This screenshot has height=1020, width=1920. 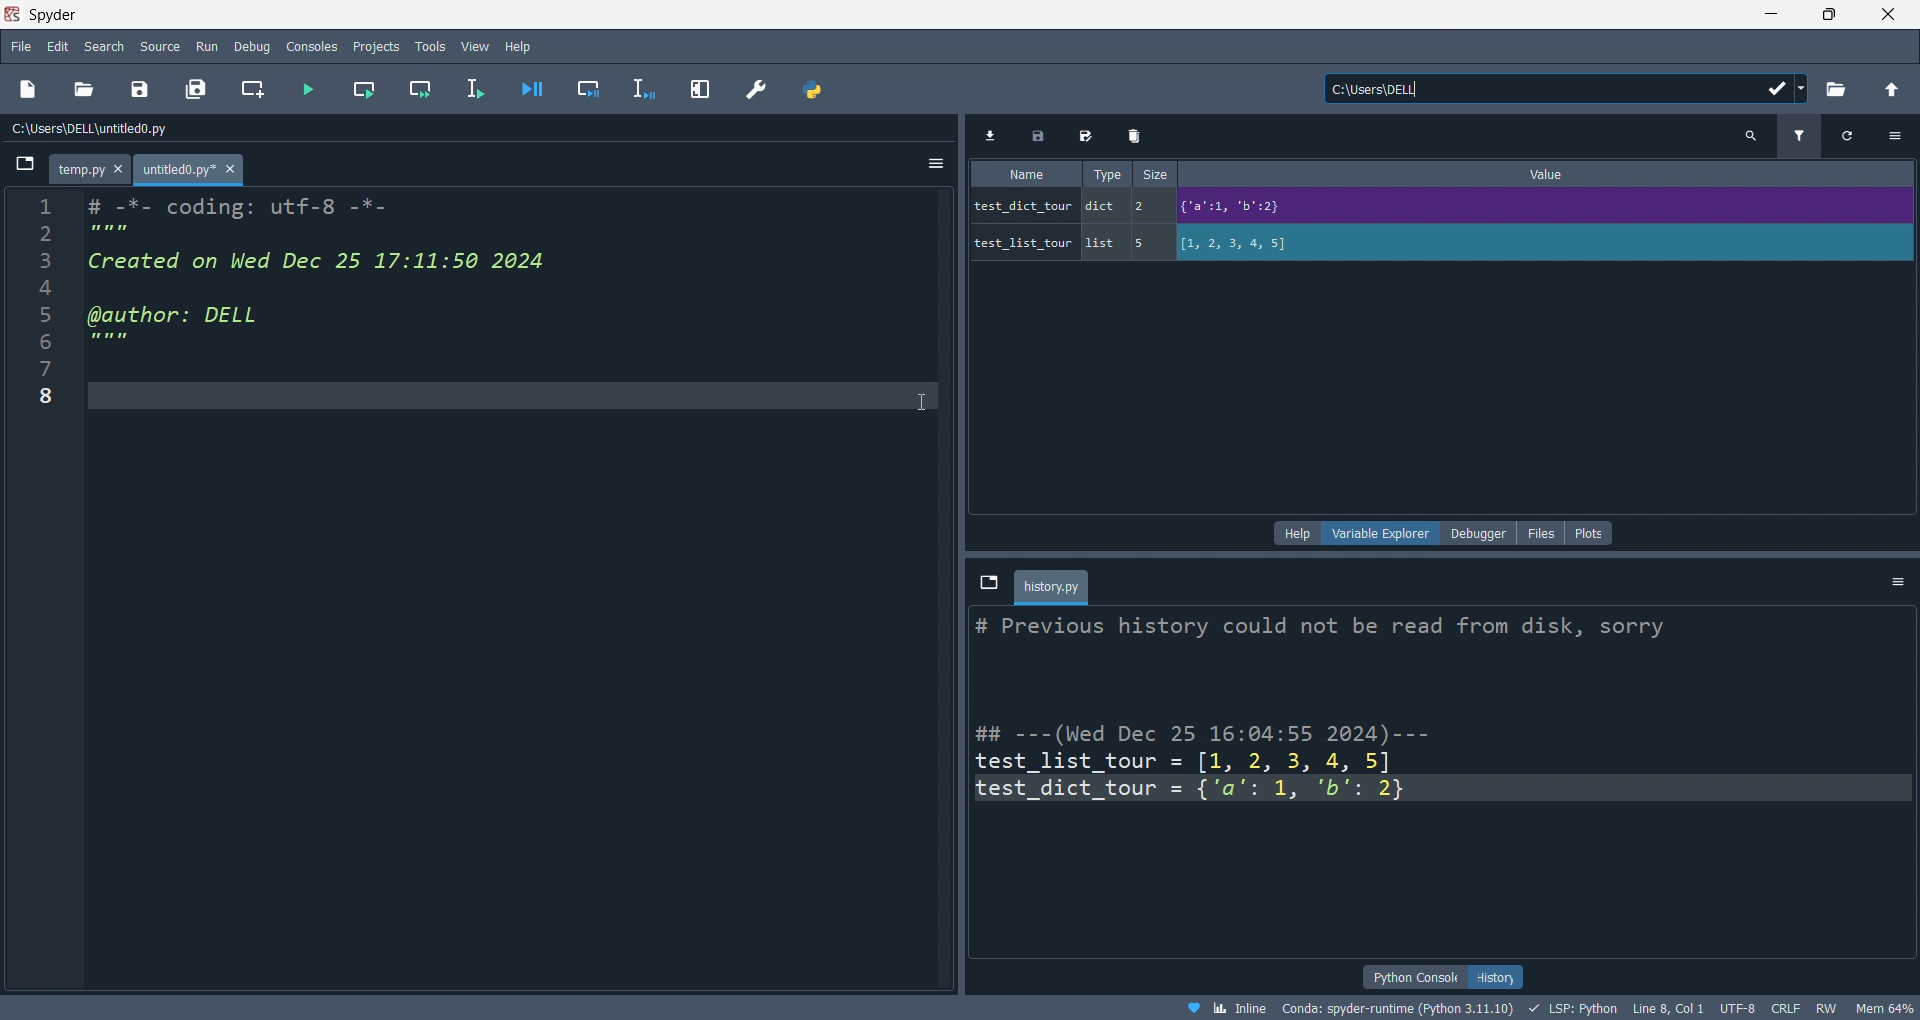 I want to click on tools, so click(x=428, y=47).